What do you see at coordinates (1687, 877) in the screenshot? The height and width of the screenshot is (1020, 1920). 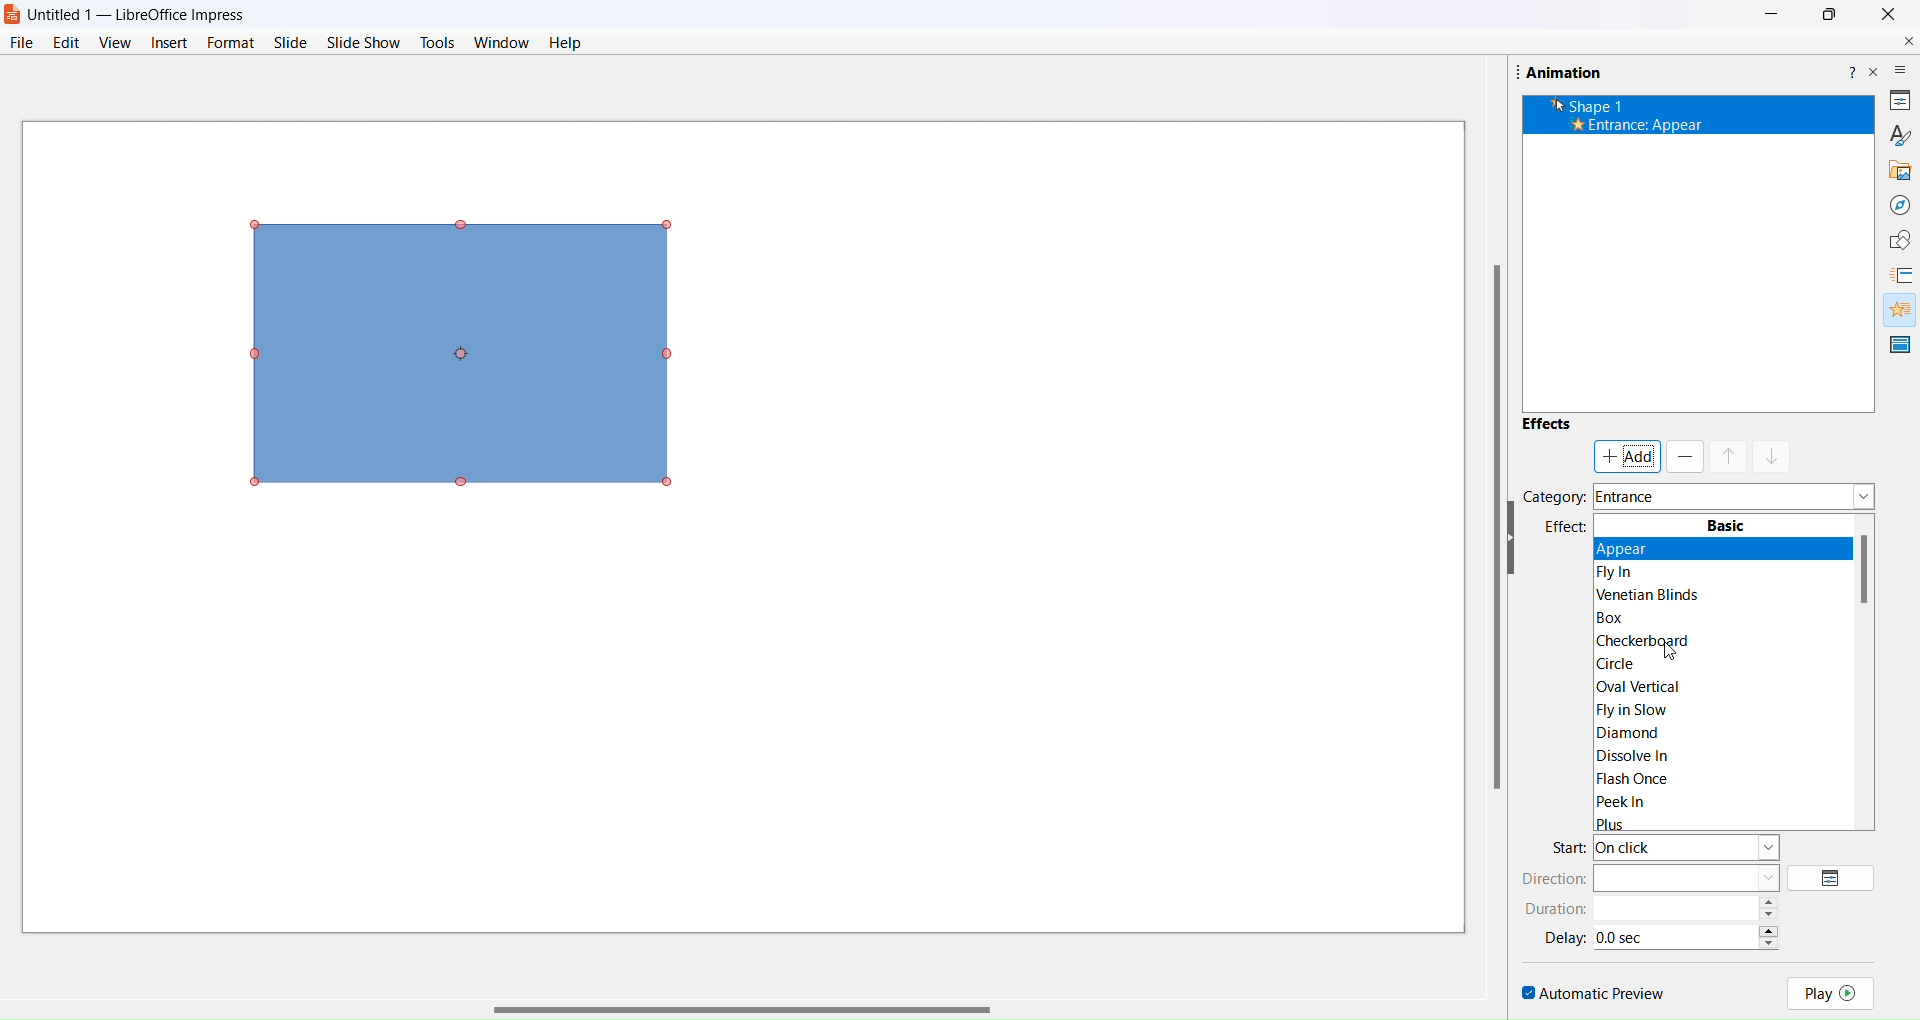 I see `direction type` at bounding box center [1687, 877].